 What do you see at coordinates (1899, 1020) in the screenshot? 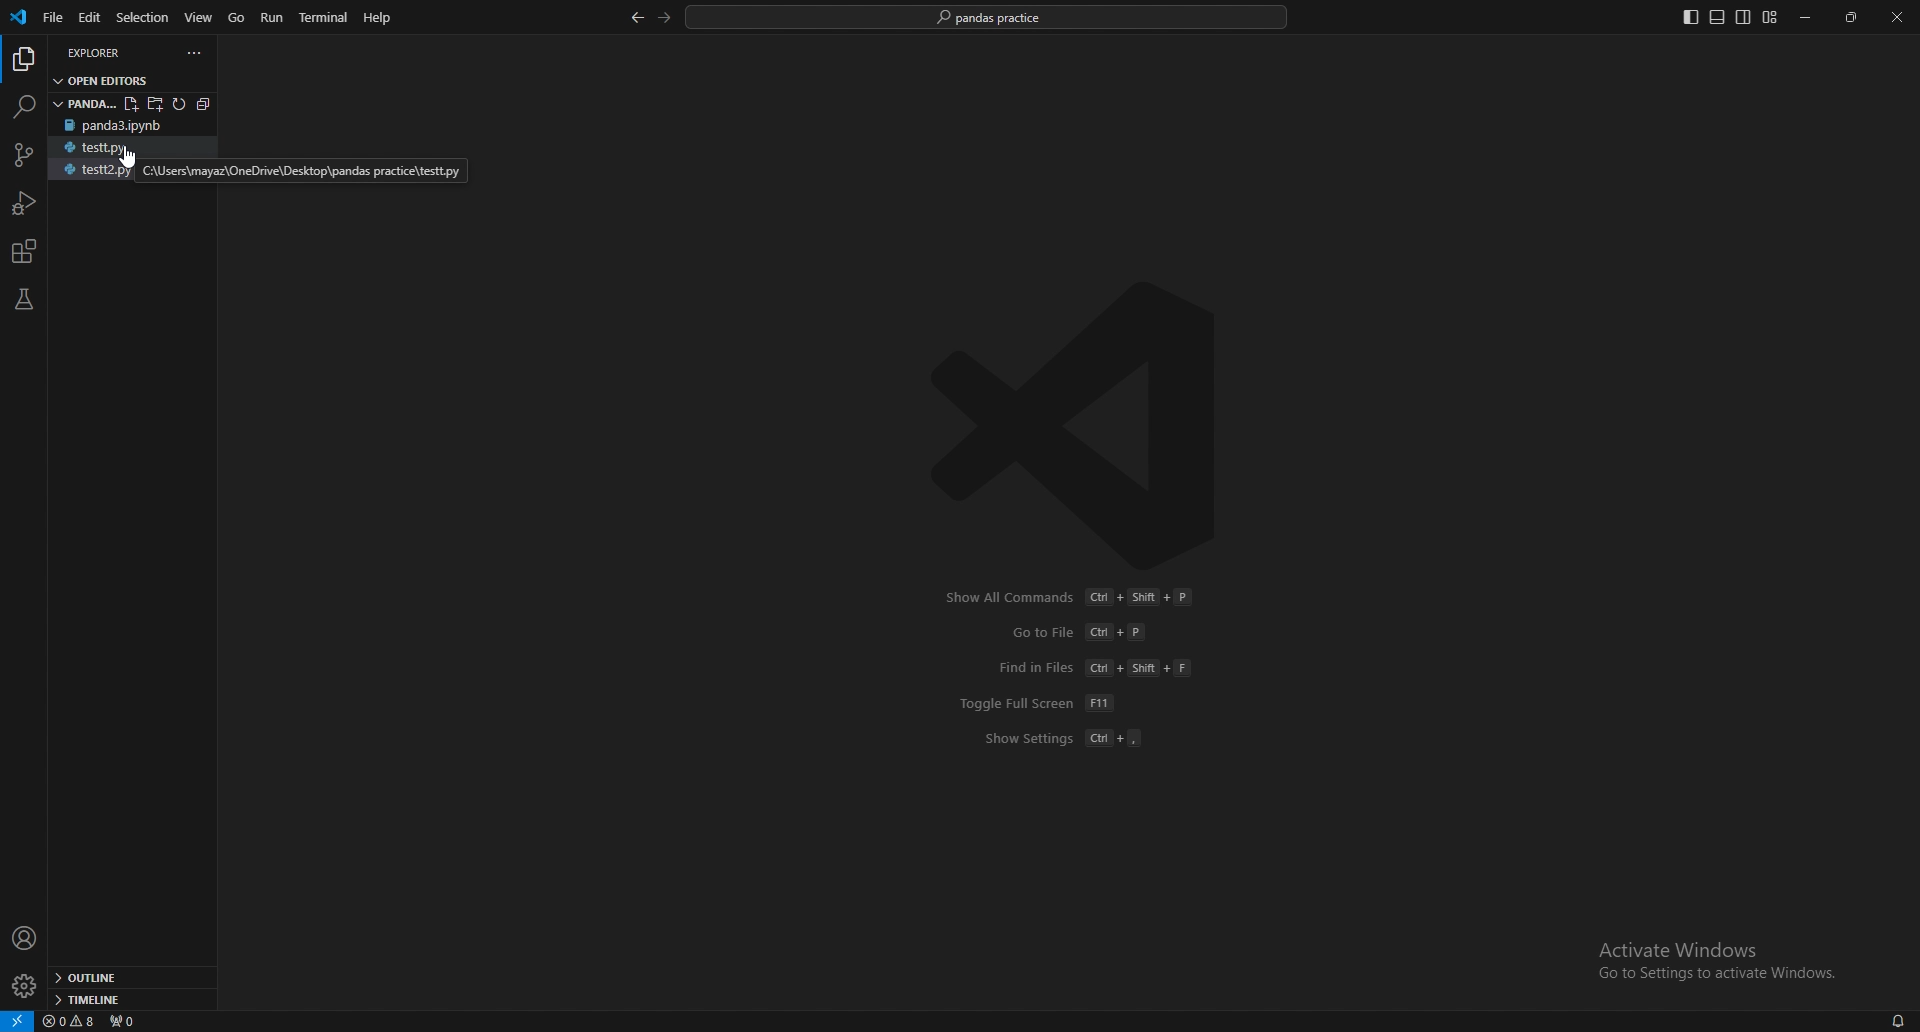
I see `alarms` at bounding box center [1899, 1020].